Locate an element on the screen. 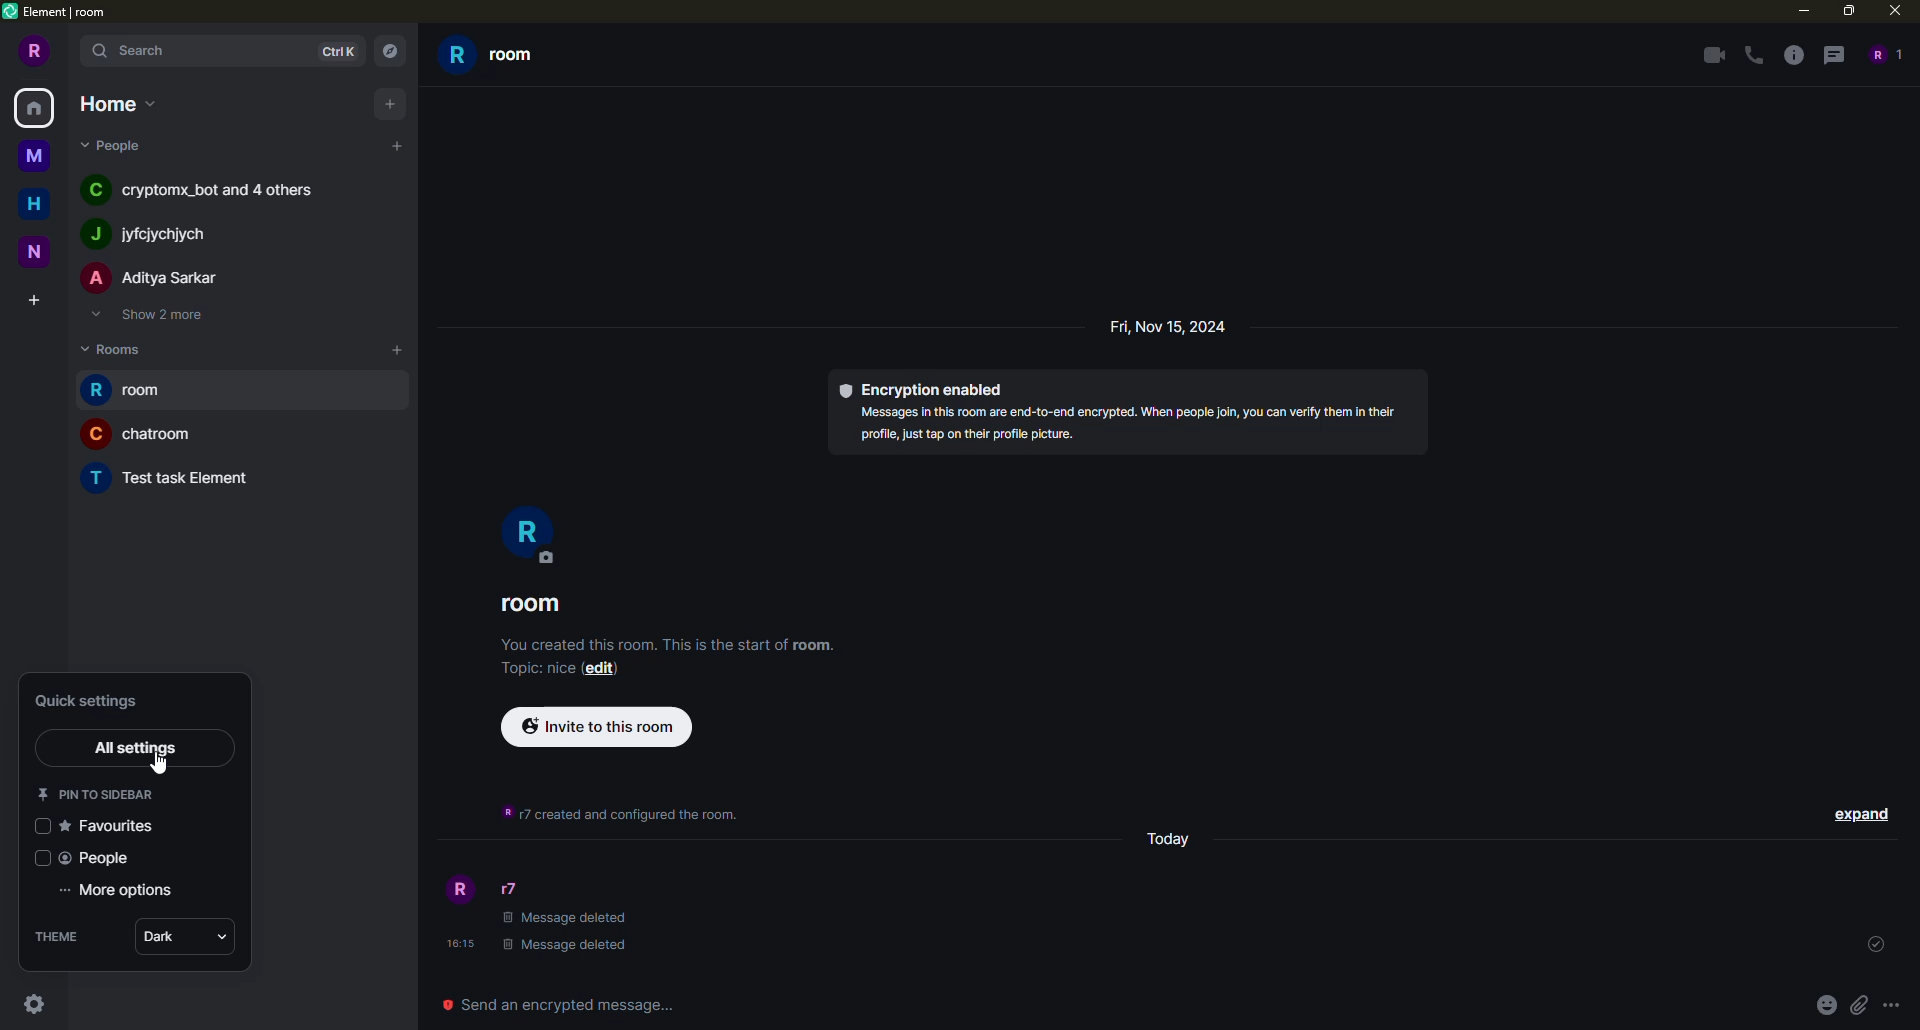 The width and height of the screenshot is (1920, 1030). info is located at coordinates (674, 642).